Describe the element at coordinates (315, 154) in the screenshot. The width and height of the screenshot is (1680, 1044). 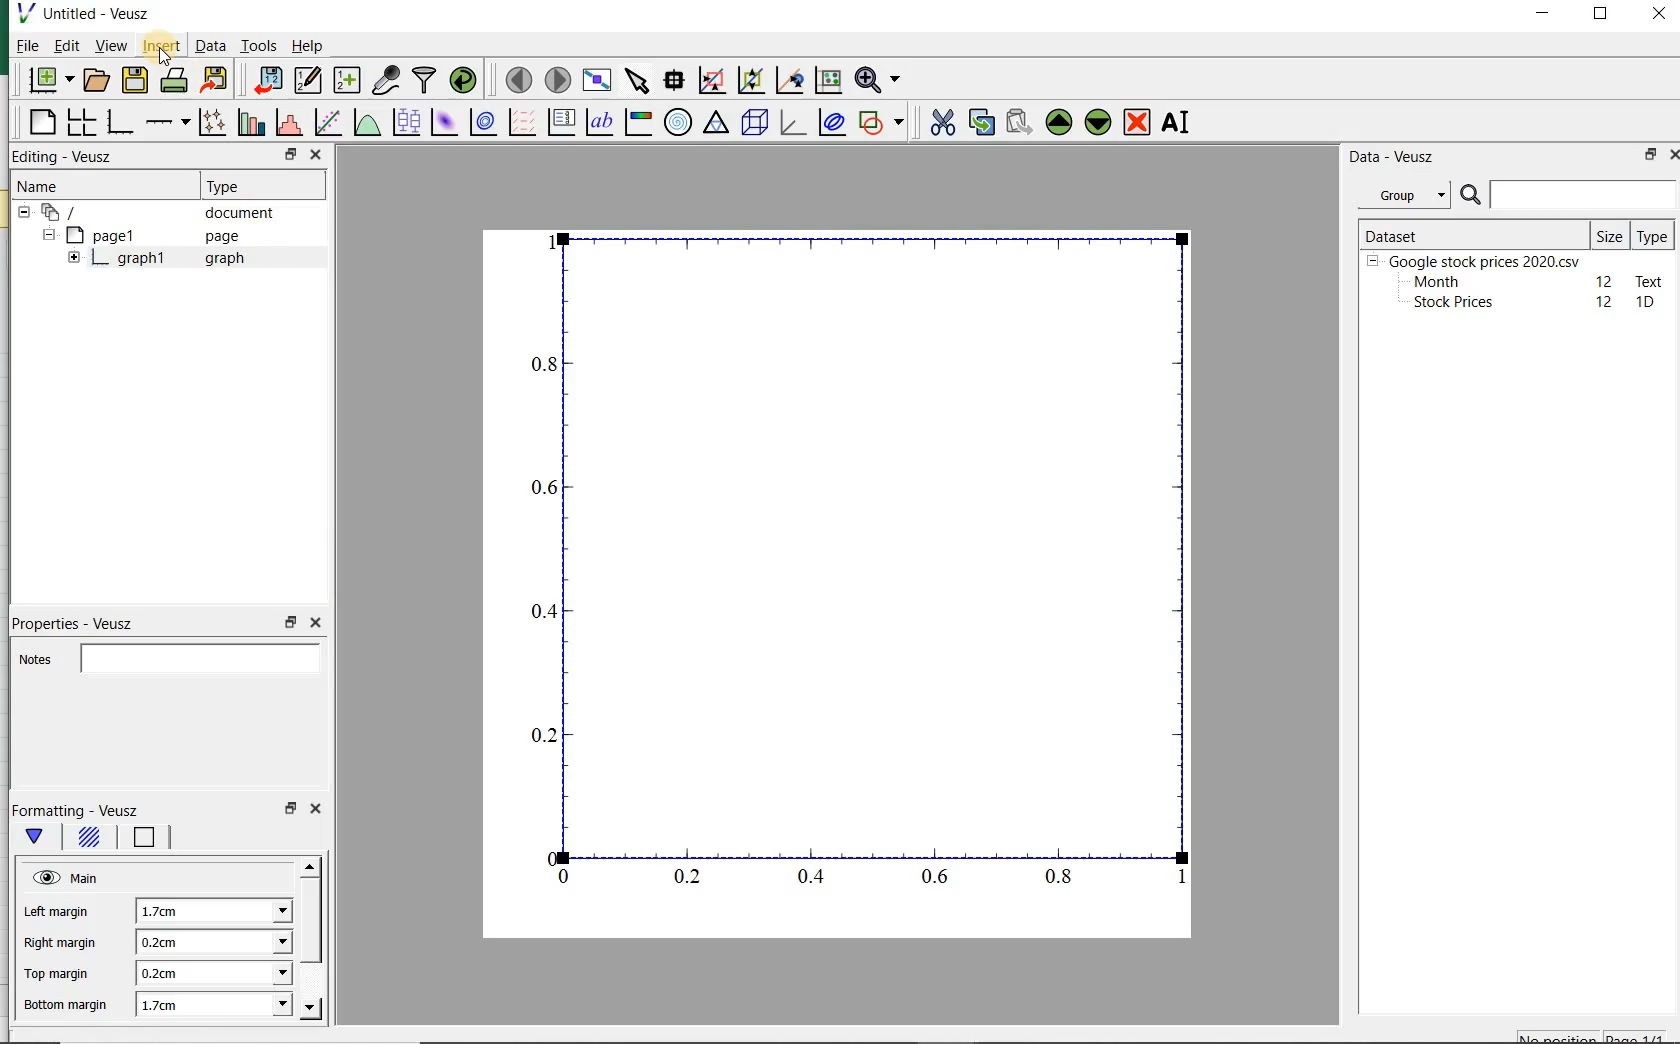
I see `close` at that location.